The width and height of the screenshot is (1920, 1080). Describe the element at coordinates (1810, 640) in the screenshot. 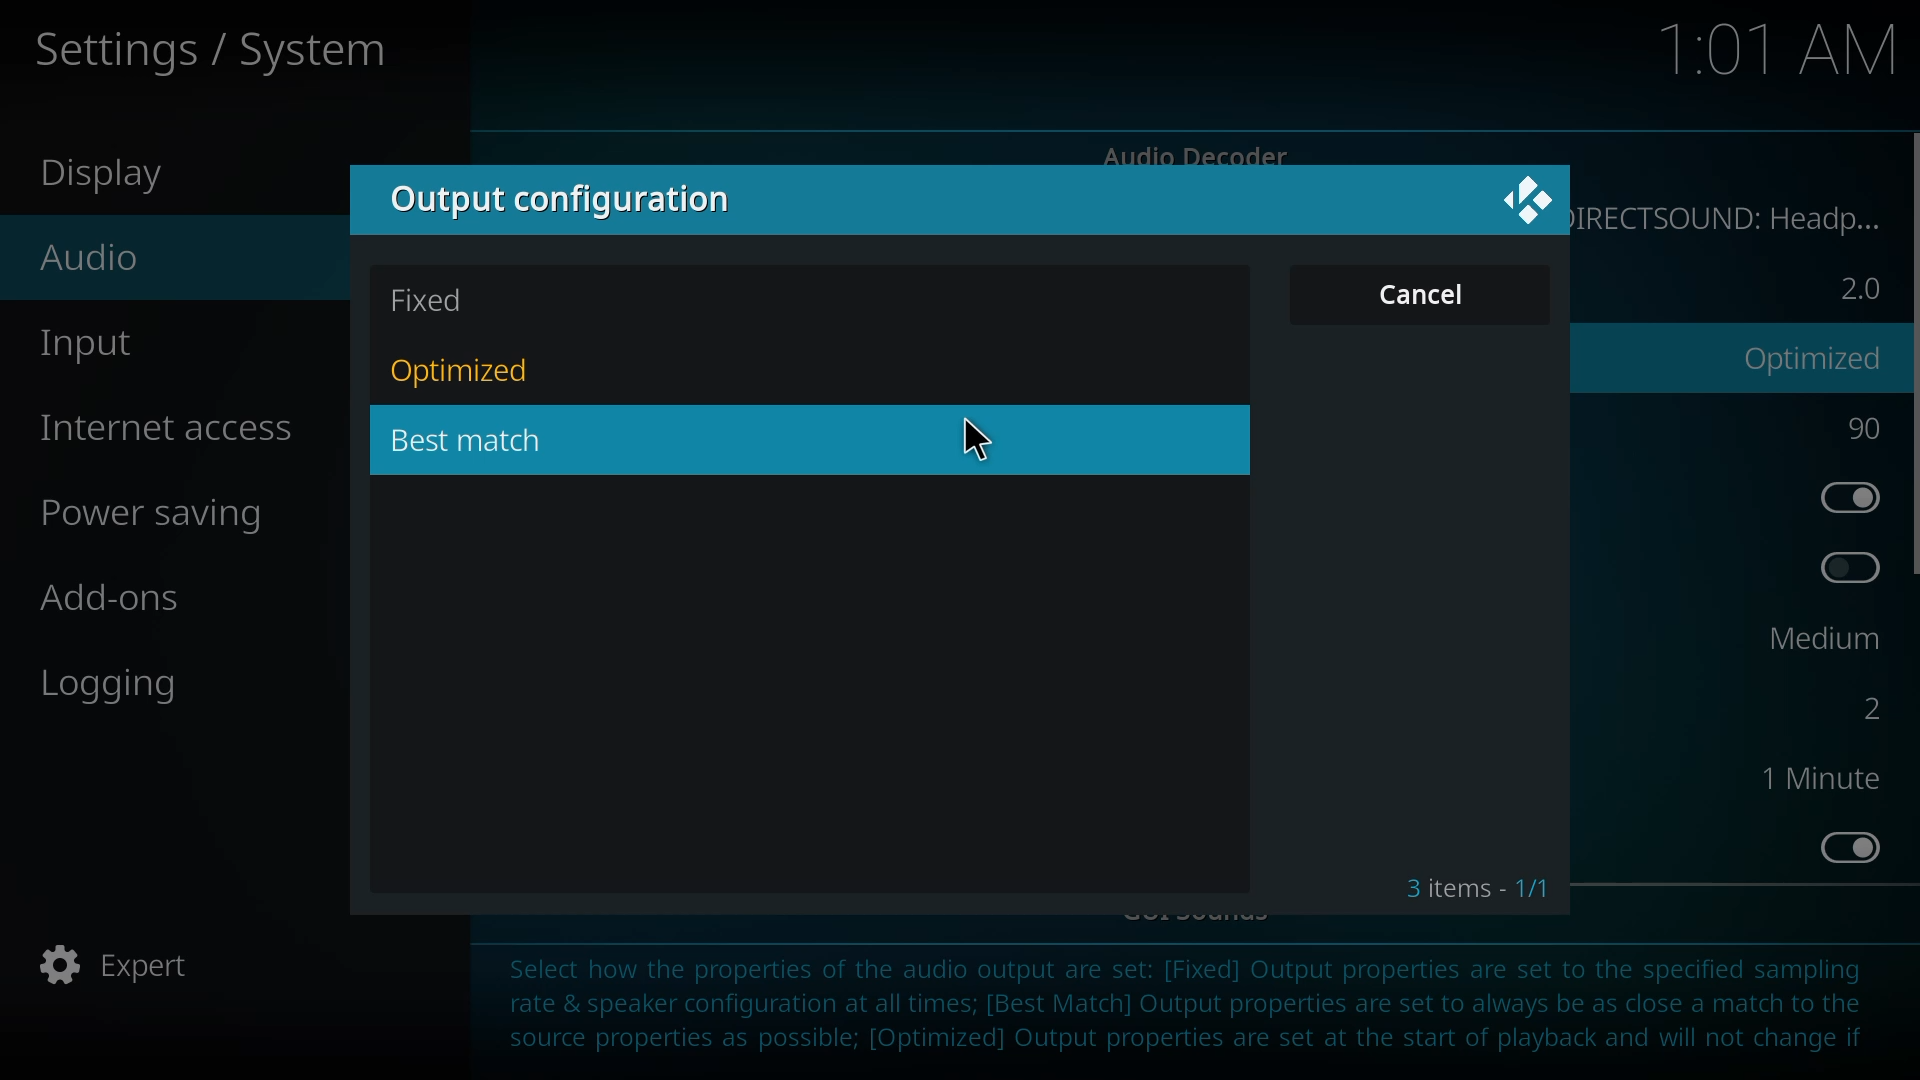

I see `medium` at that location.